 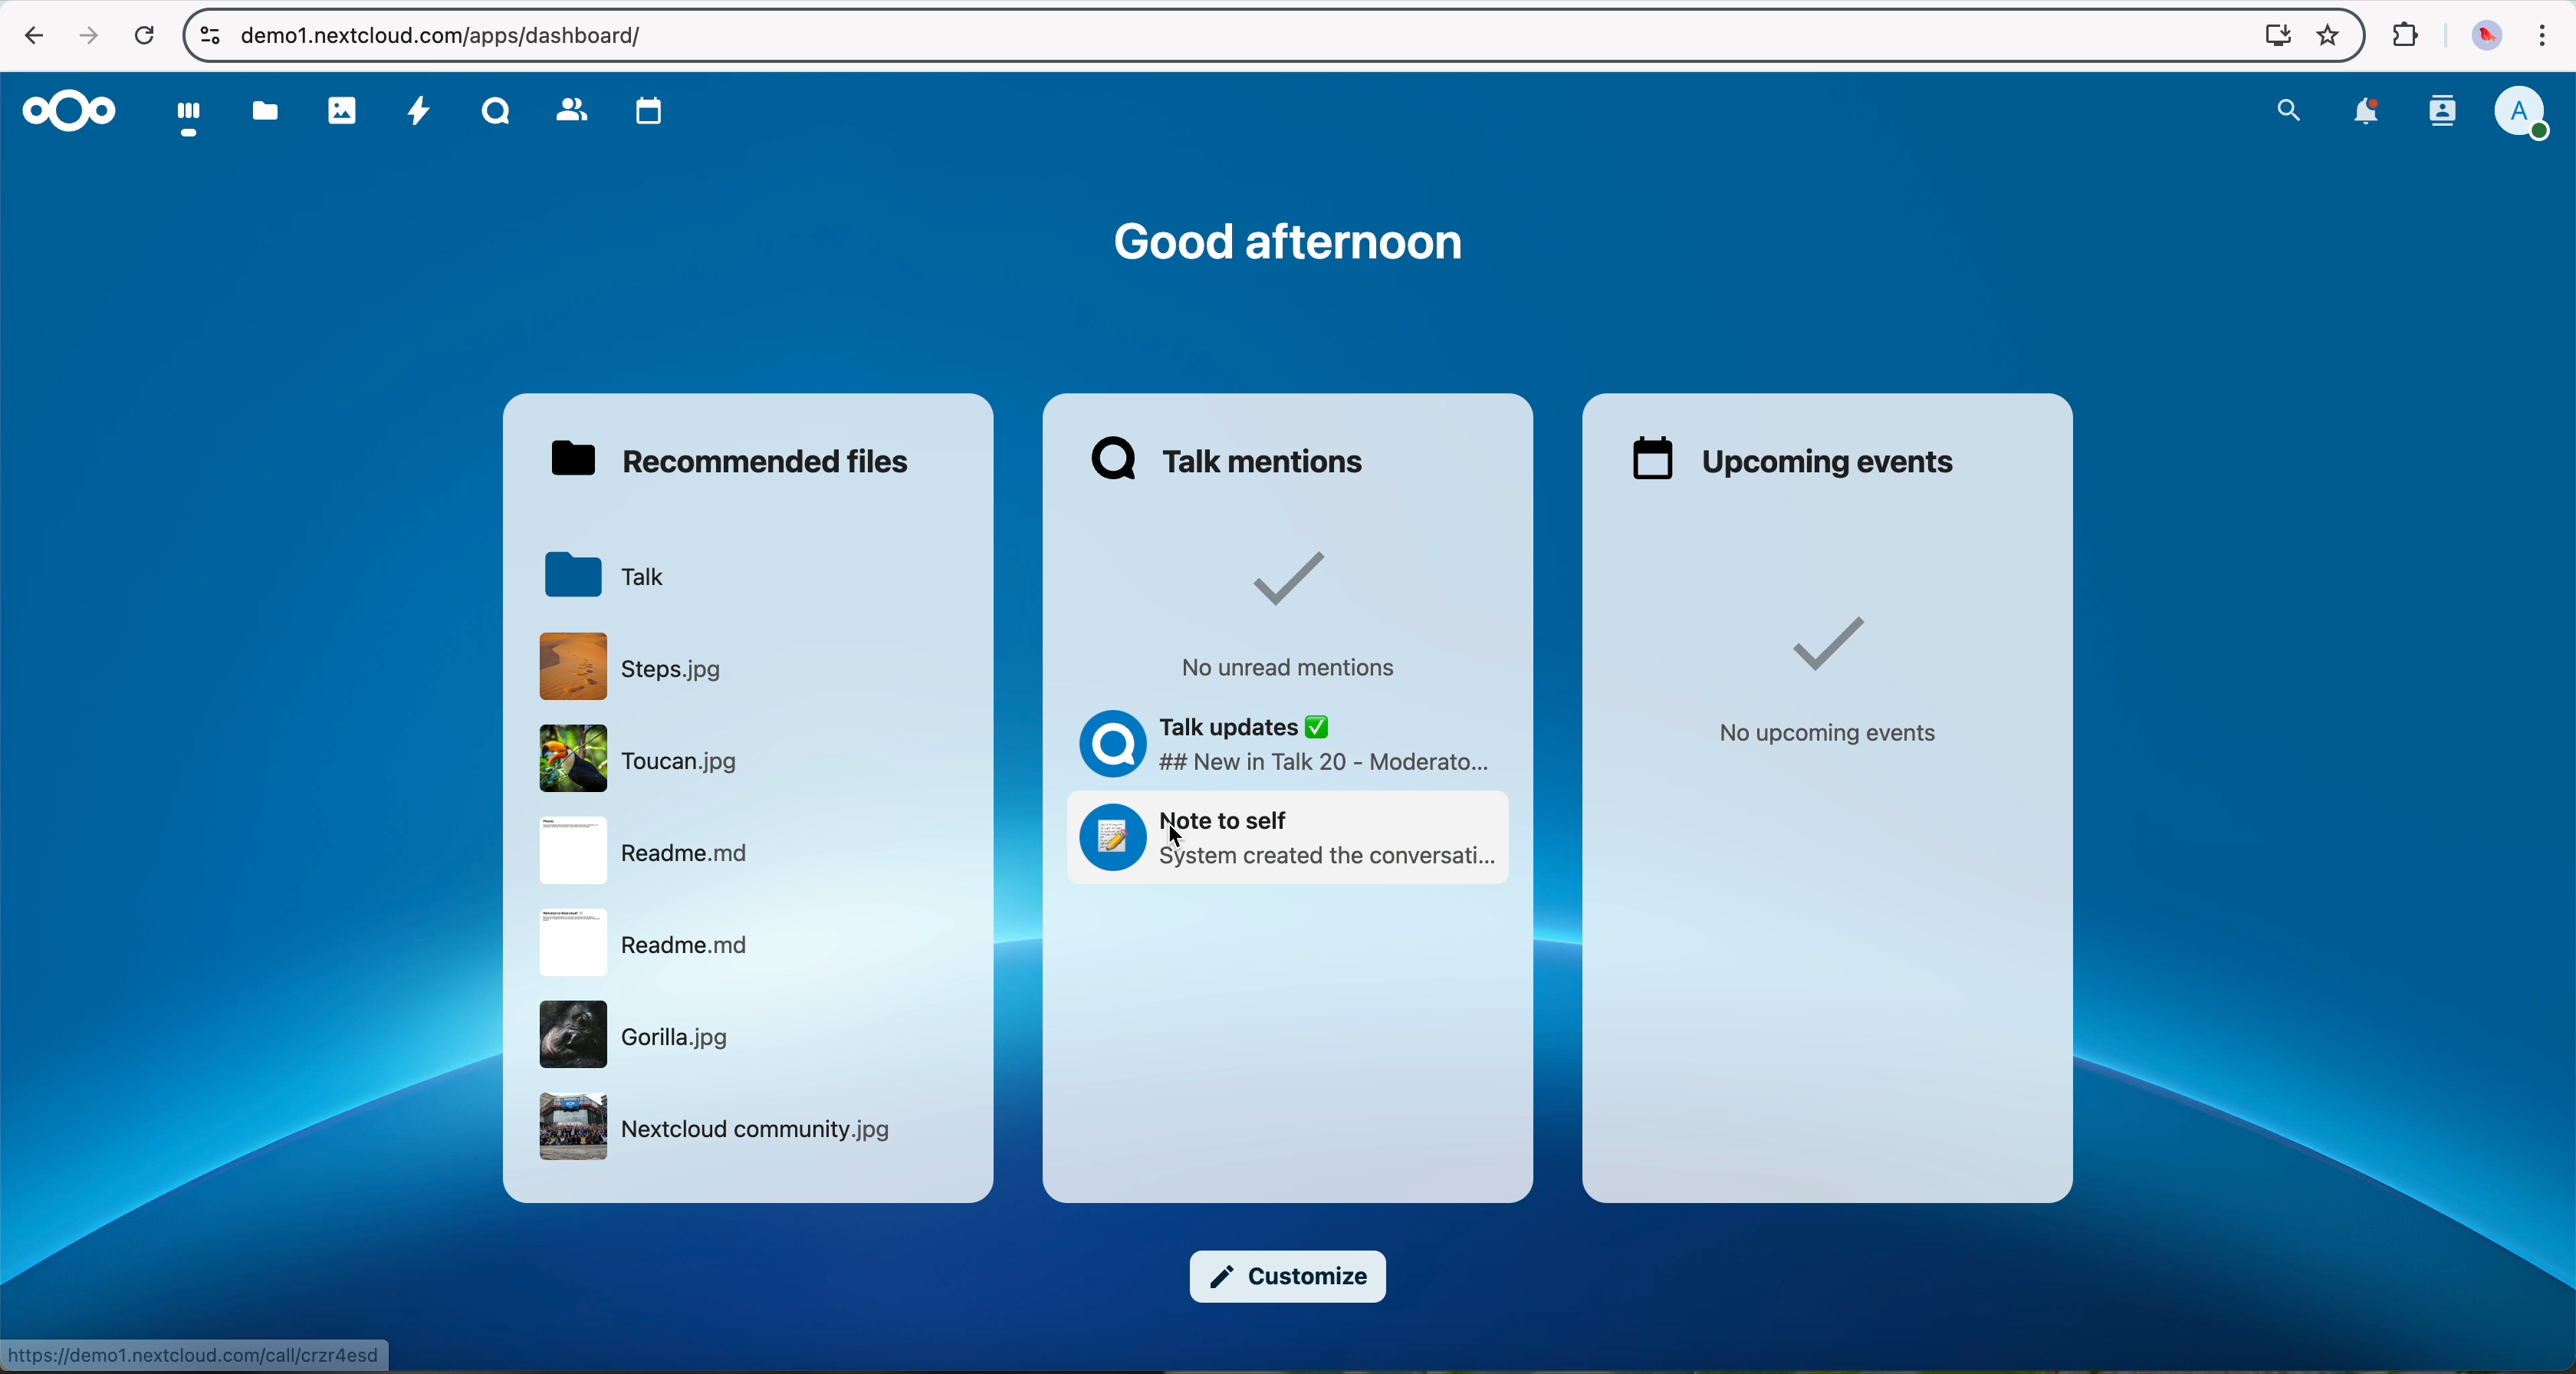 What do you see at coordinates (642, 1033) in the screenshot?
I see `file` at bounding box center [642, 1033].